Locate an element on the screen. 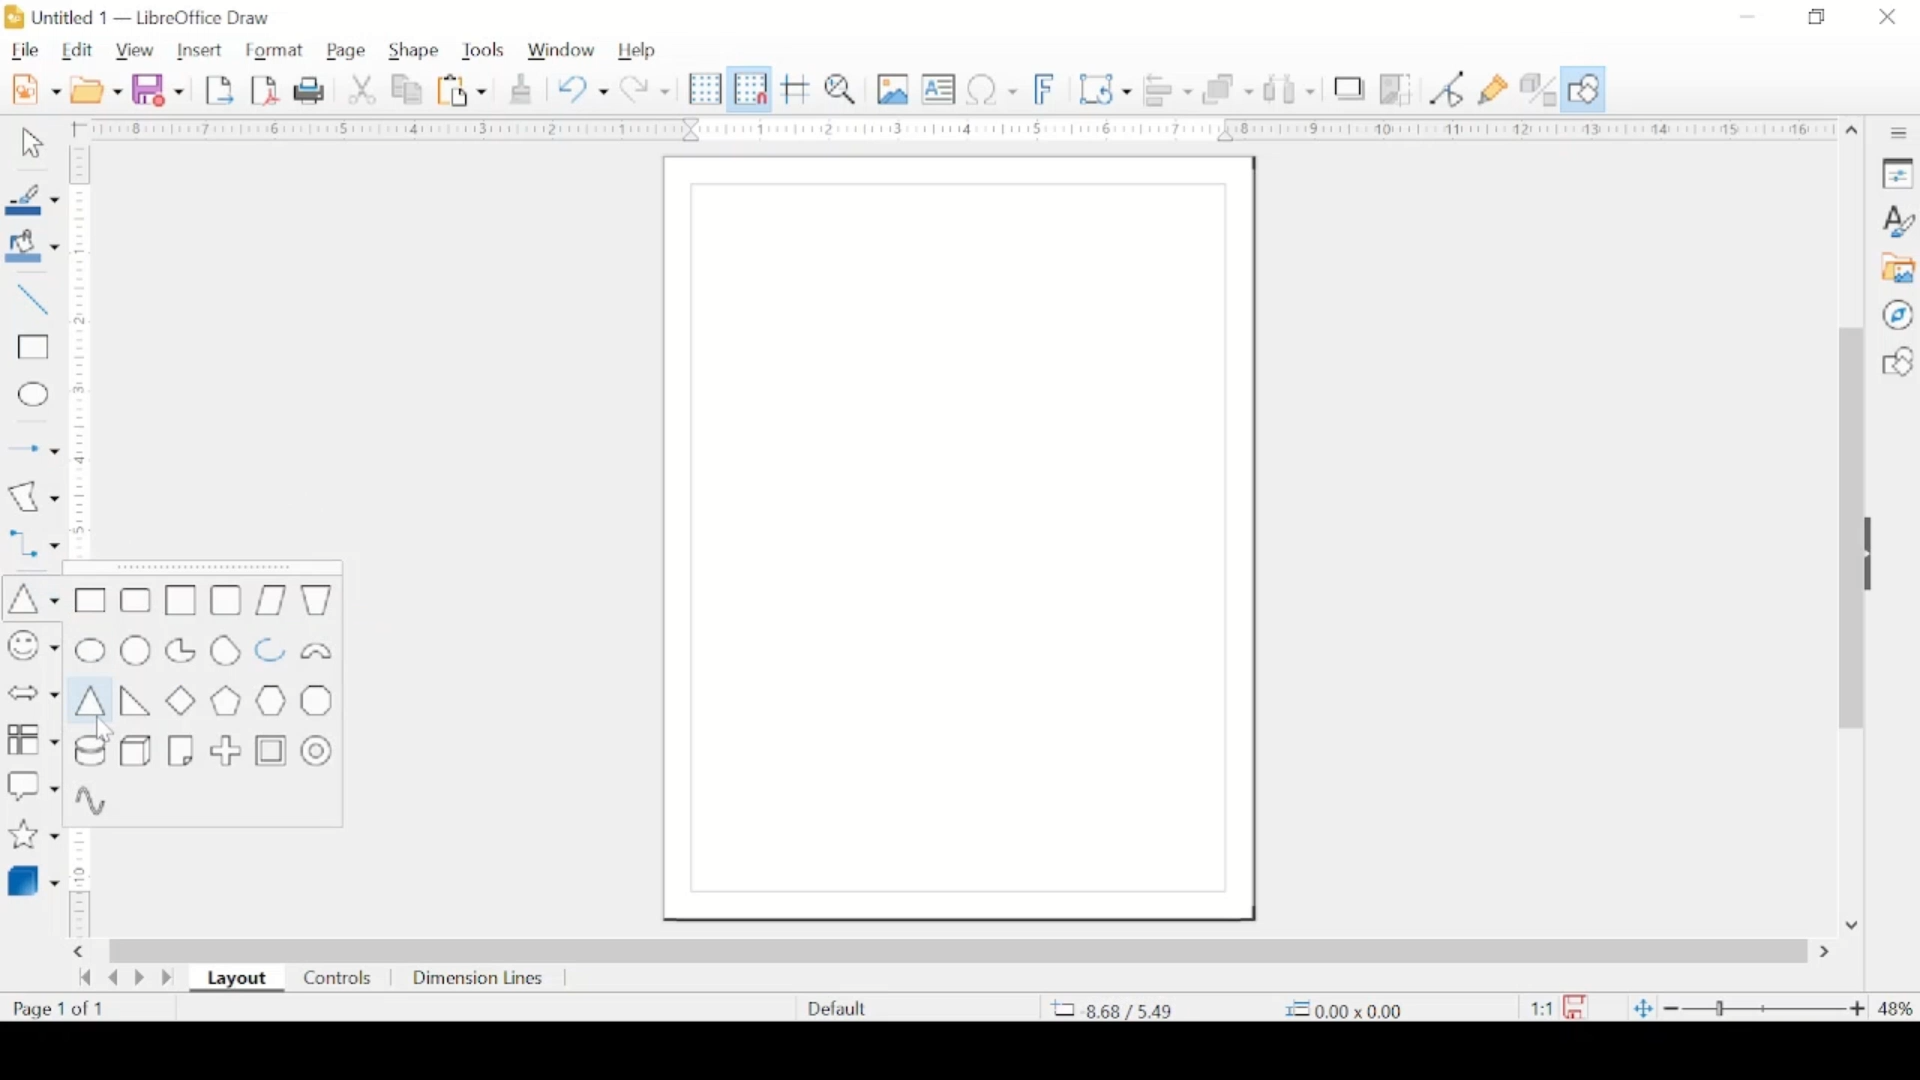 This screenshot has width=1920, height=1080. isosceles triangle is located at coordinates (91, 699).